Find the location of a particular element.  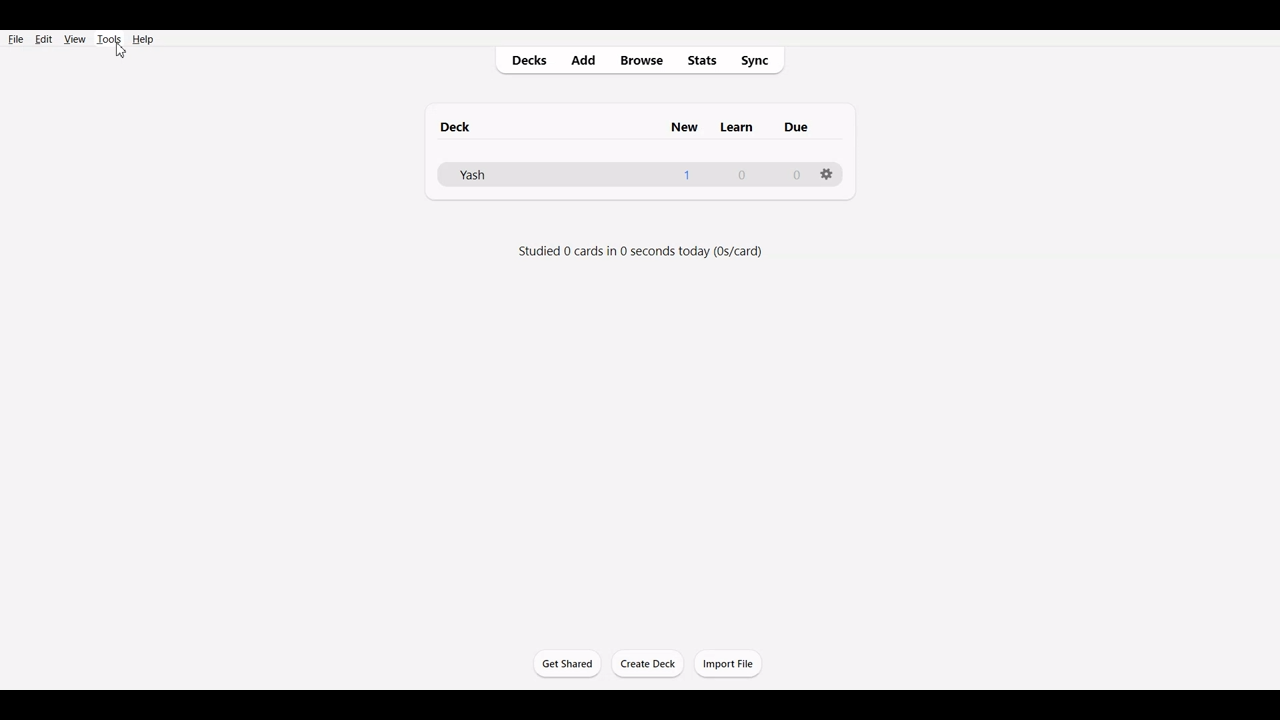

 is located at coordinates (804, 121).